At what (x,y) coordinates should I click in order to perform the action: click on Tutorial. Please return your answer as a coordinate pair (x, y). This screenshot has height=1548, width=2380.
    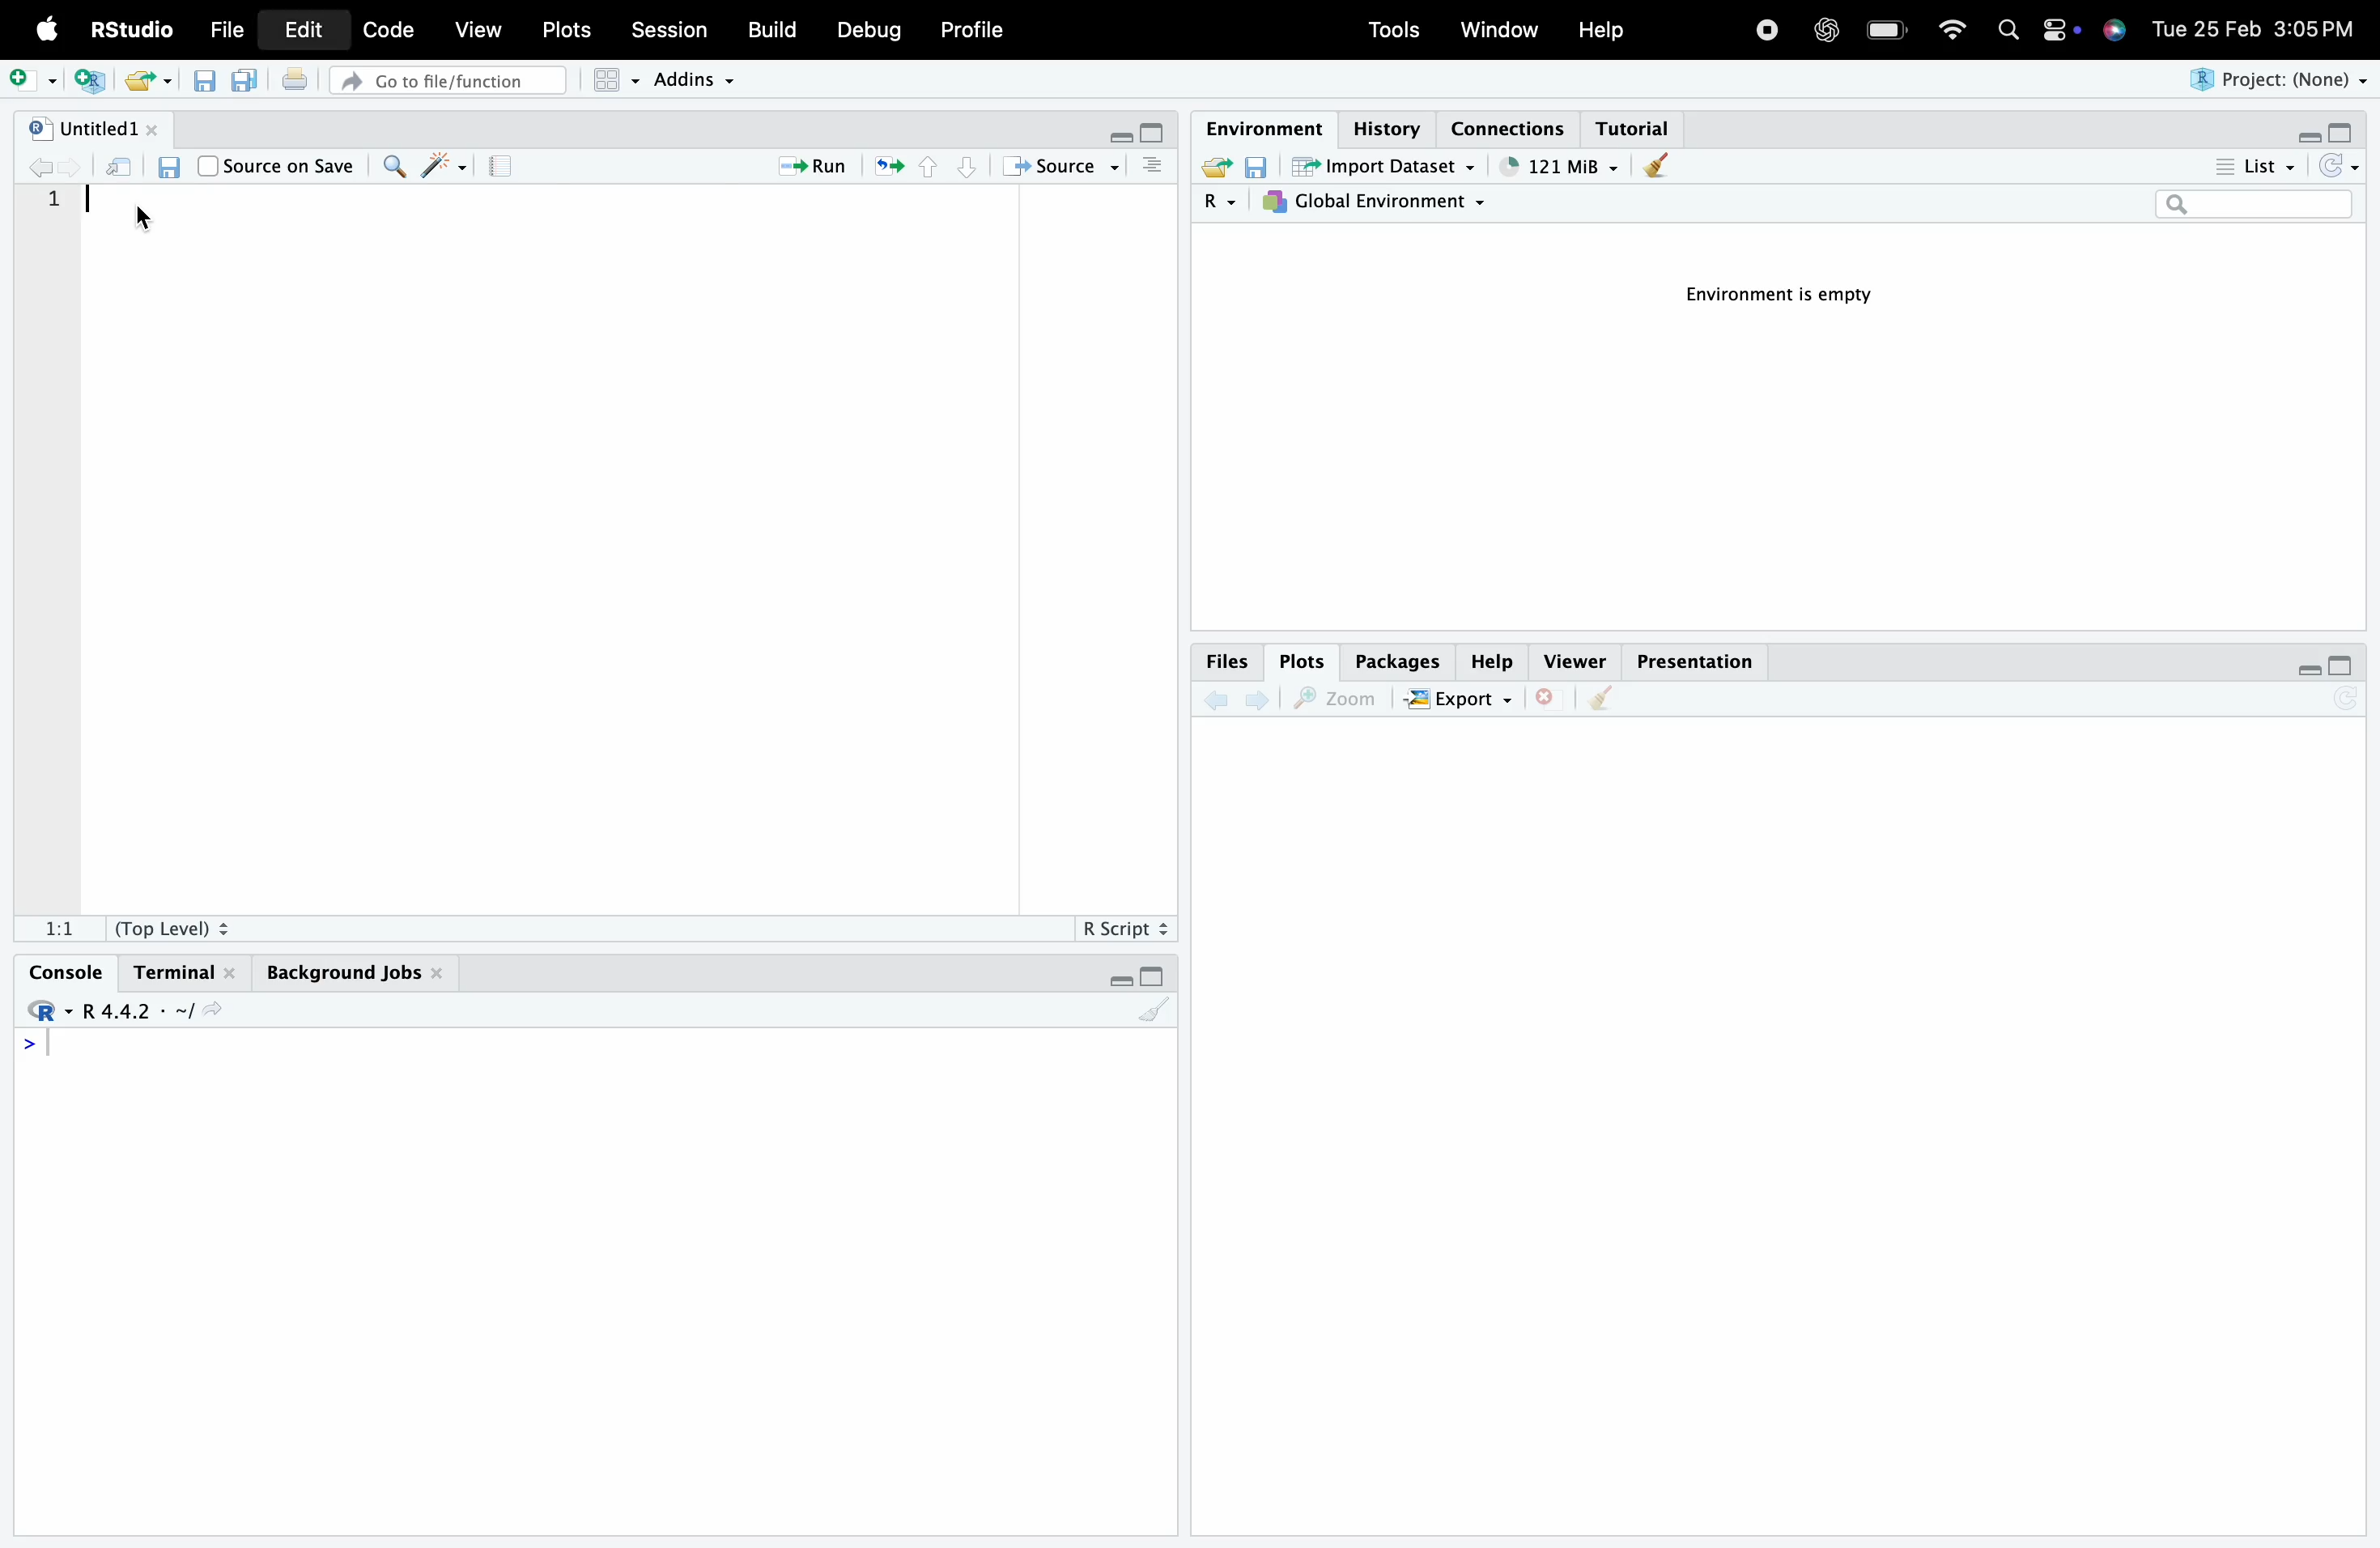
    Looking at the image, I should click on (1639, 125).